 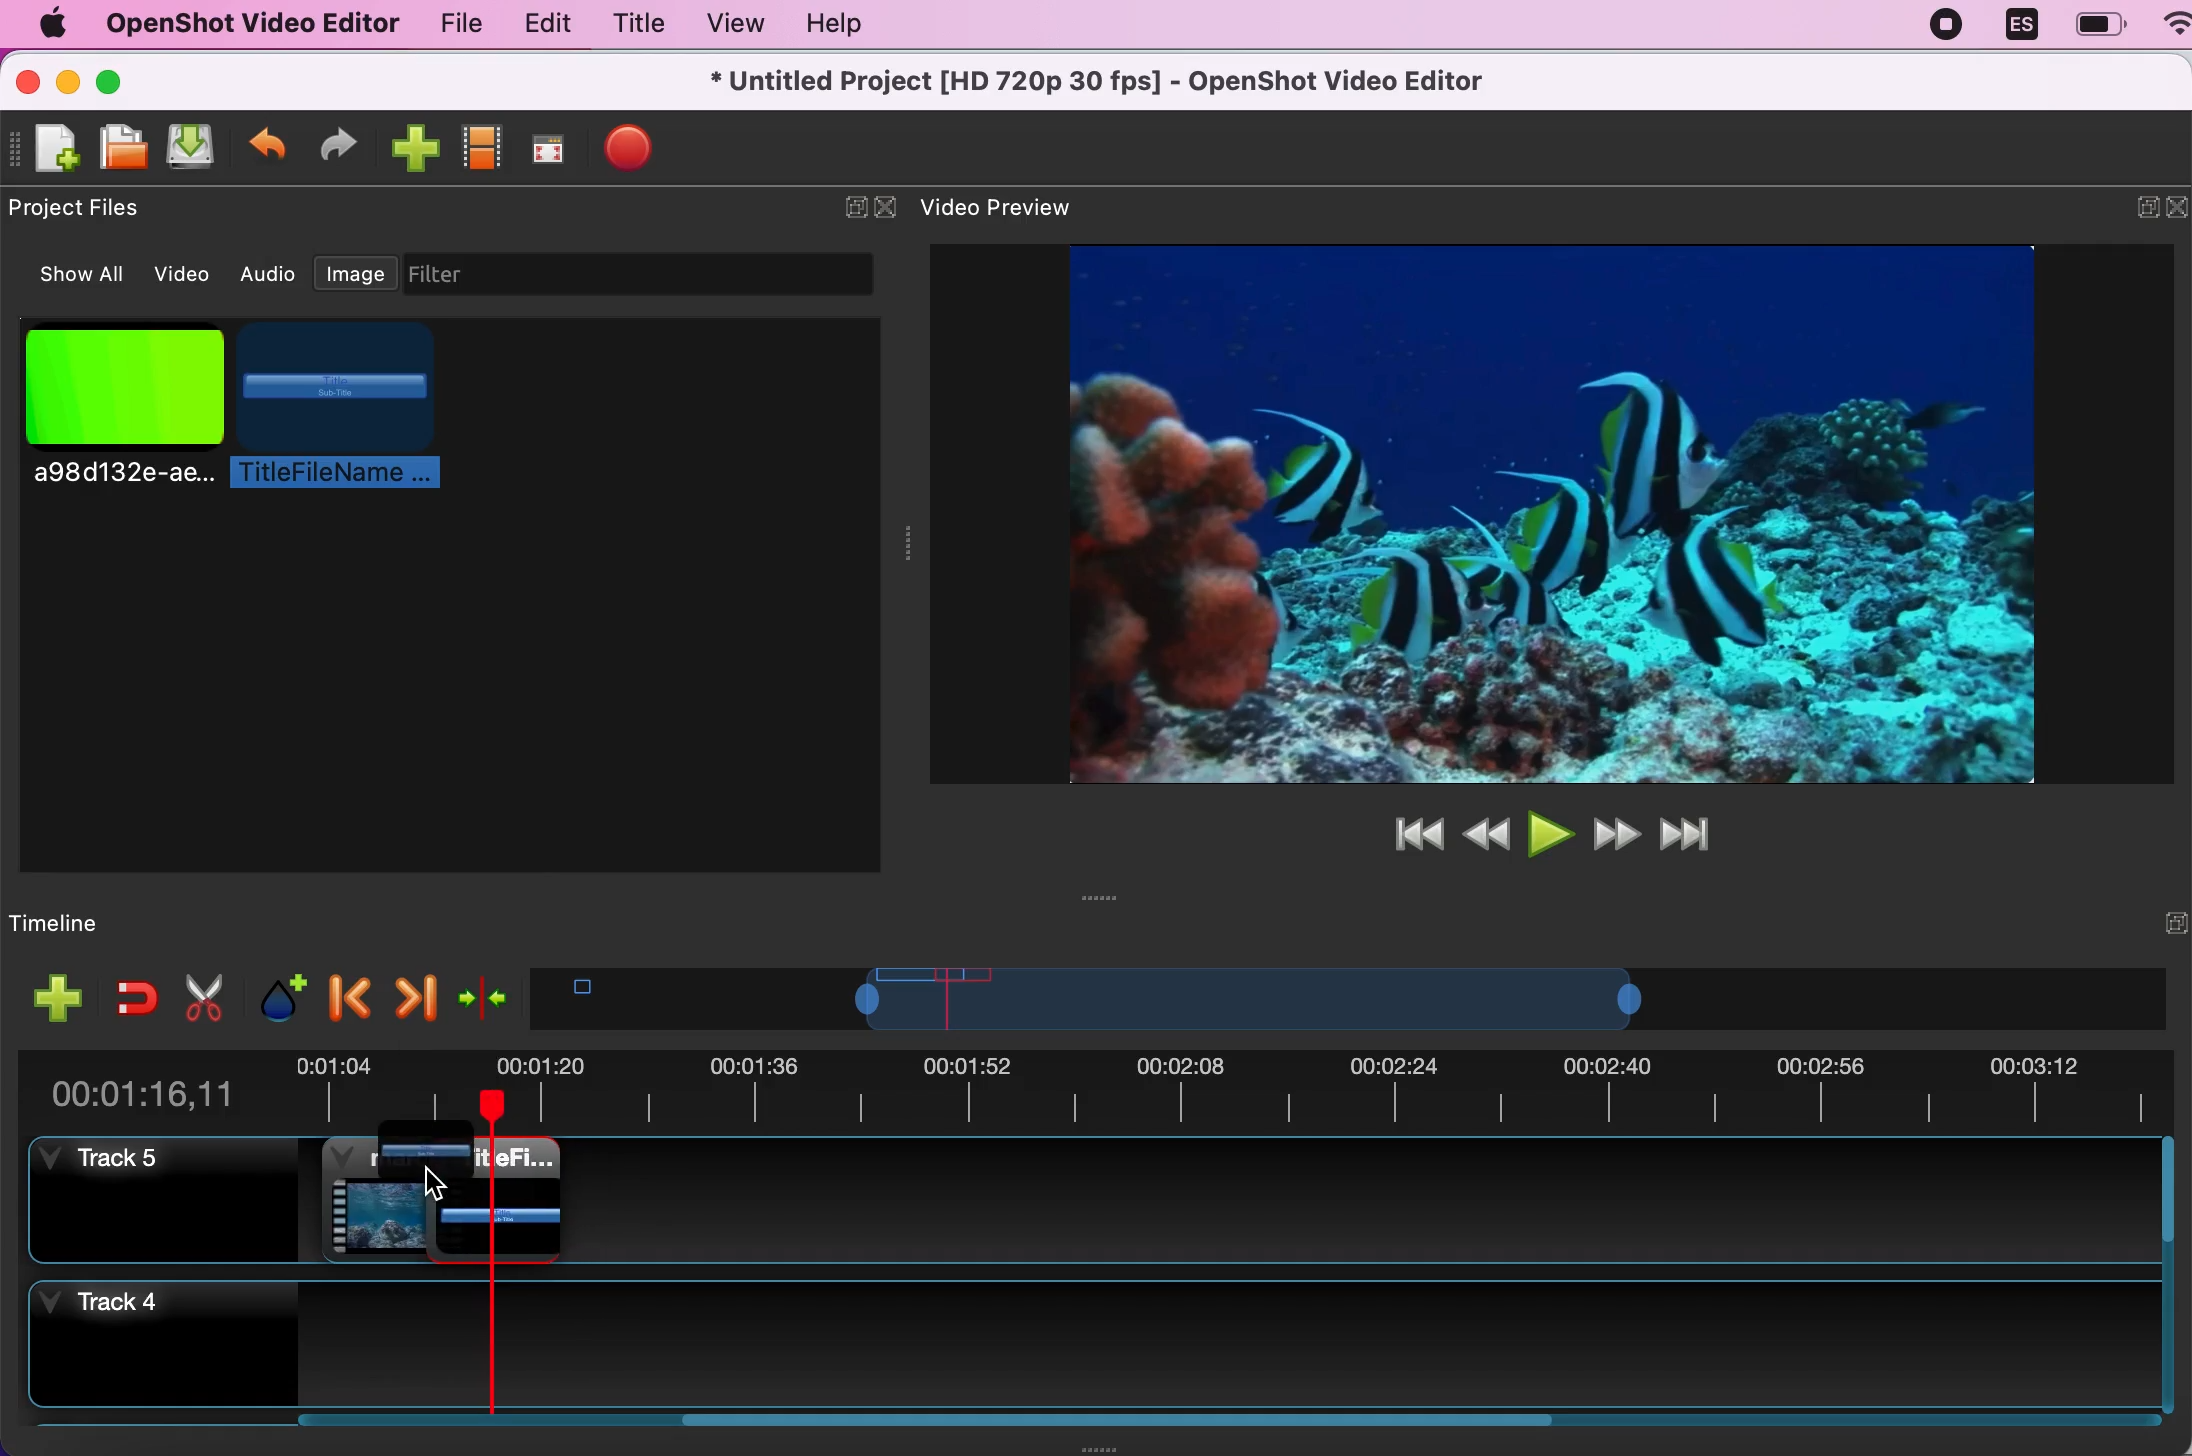 I want to click on image, so click(x=356, y=269).